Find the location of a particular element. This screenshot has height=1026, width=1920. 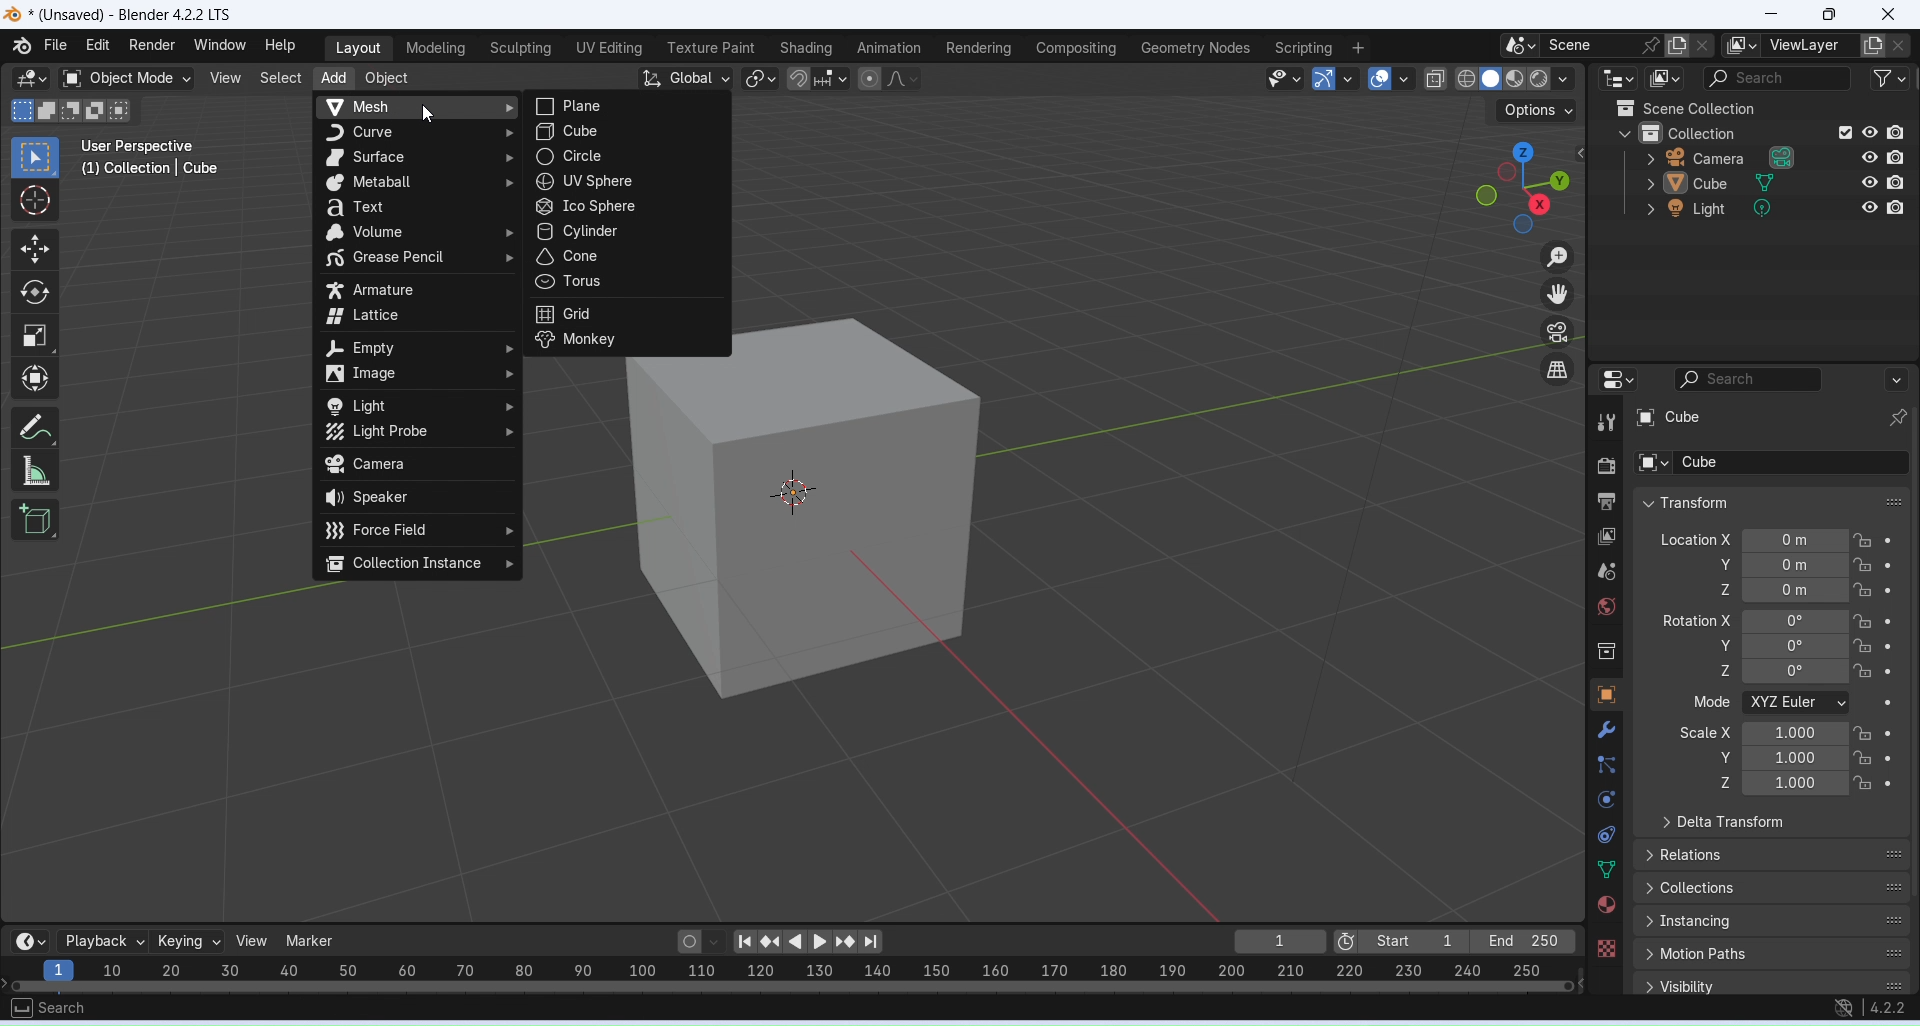

Y scale is located at coordinates (1819, 758).